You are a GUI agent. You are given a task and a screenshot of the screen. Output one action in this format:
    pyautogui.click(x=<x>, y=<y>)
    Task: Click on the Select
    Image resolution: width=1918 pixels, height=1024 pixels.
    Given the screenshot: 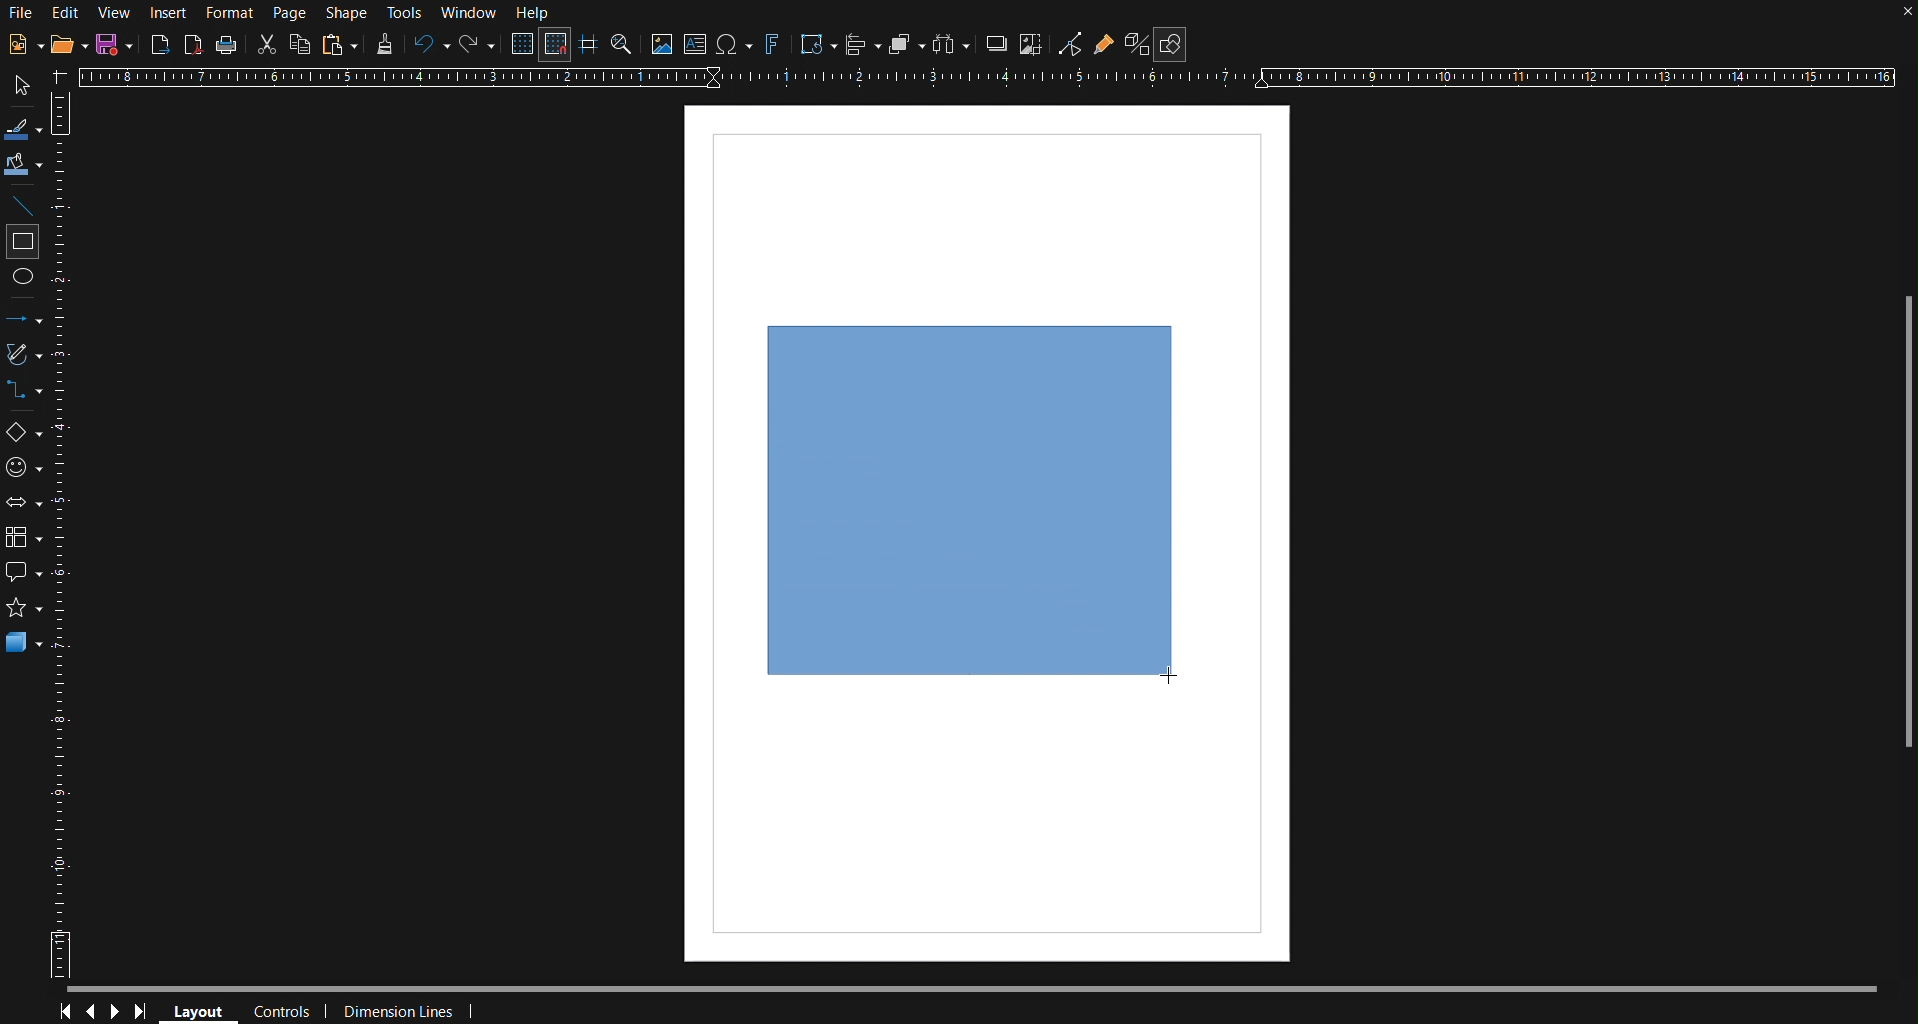 What is the action you would take?
    pyautogui.click(x=23, y=86)
    